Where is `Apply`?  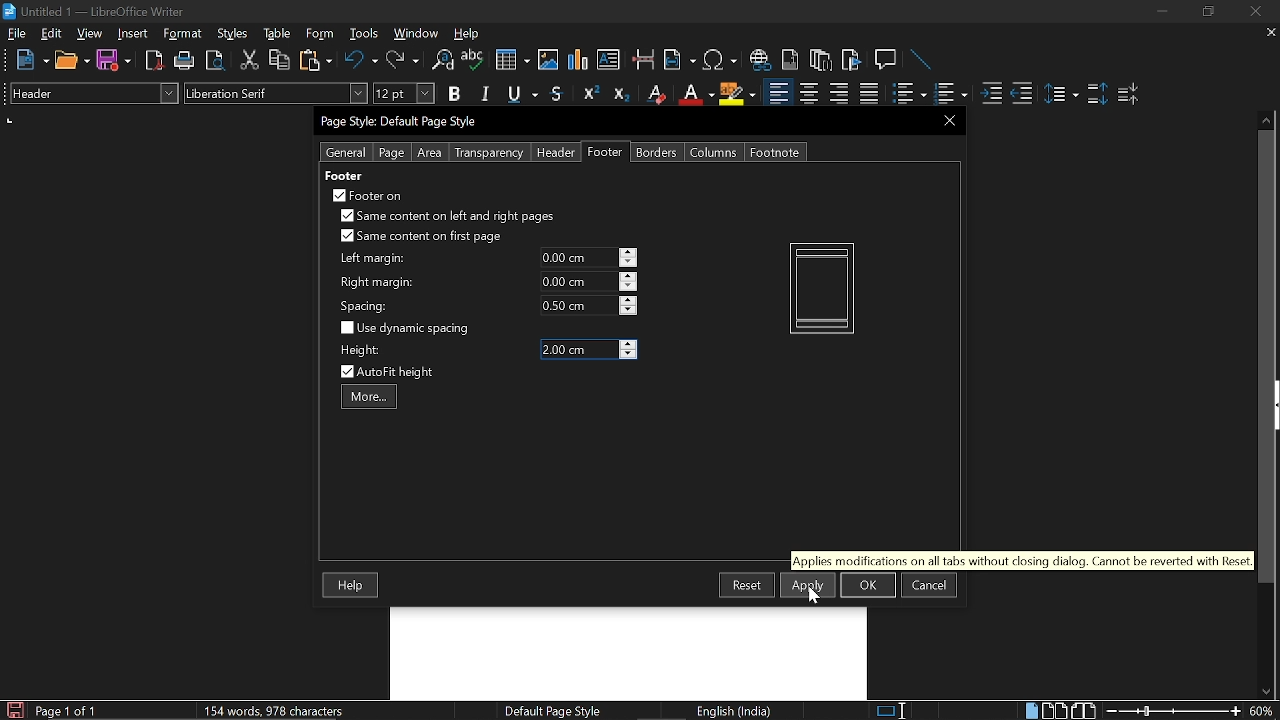
Apply is located at coordinates (808, 585).